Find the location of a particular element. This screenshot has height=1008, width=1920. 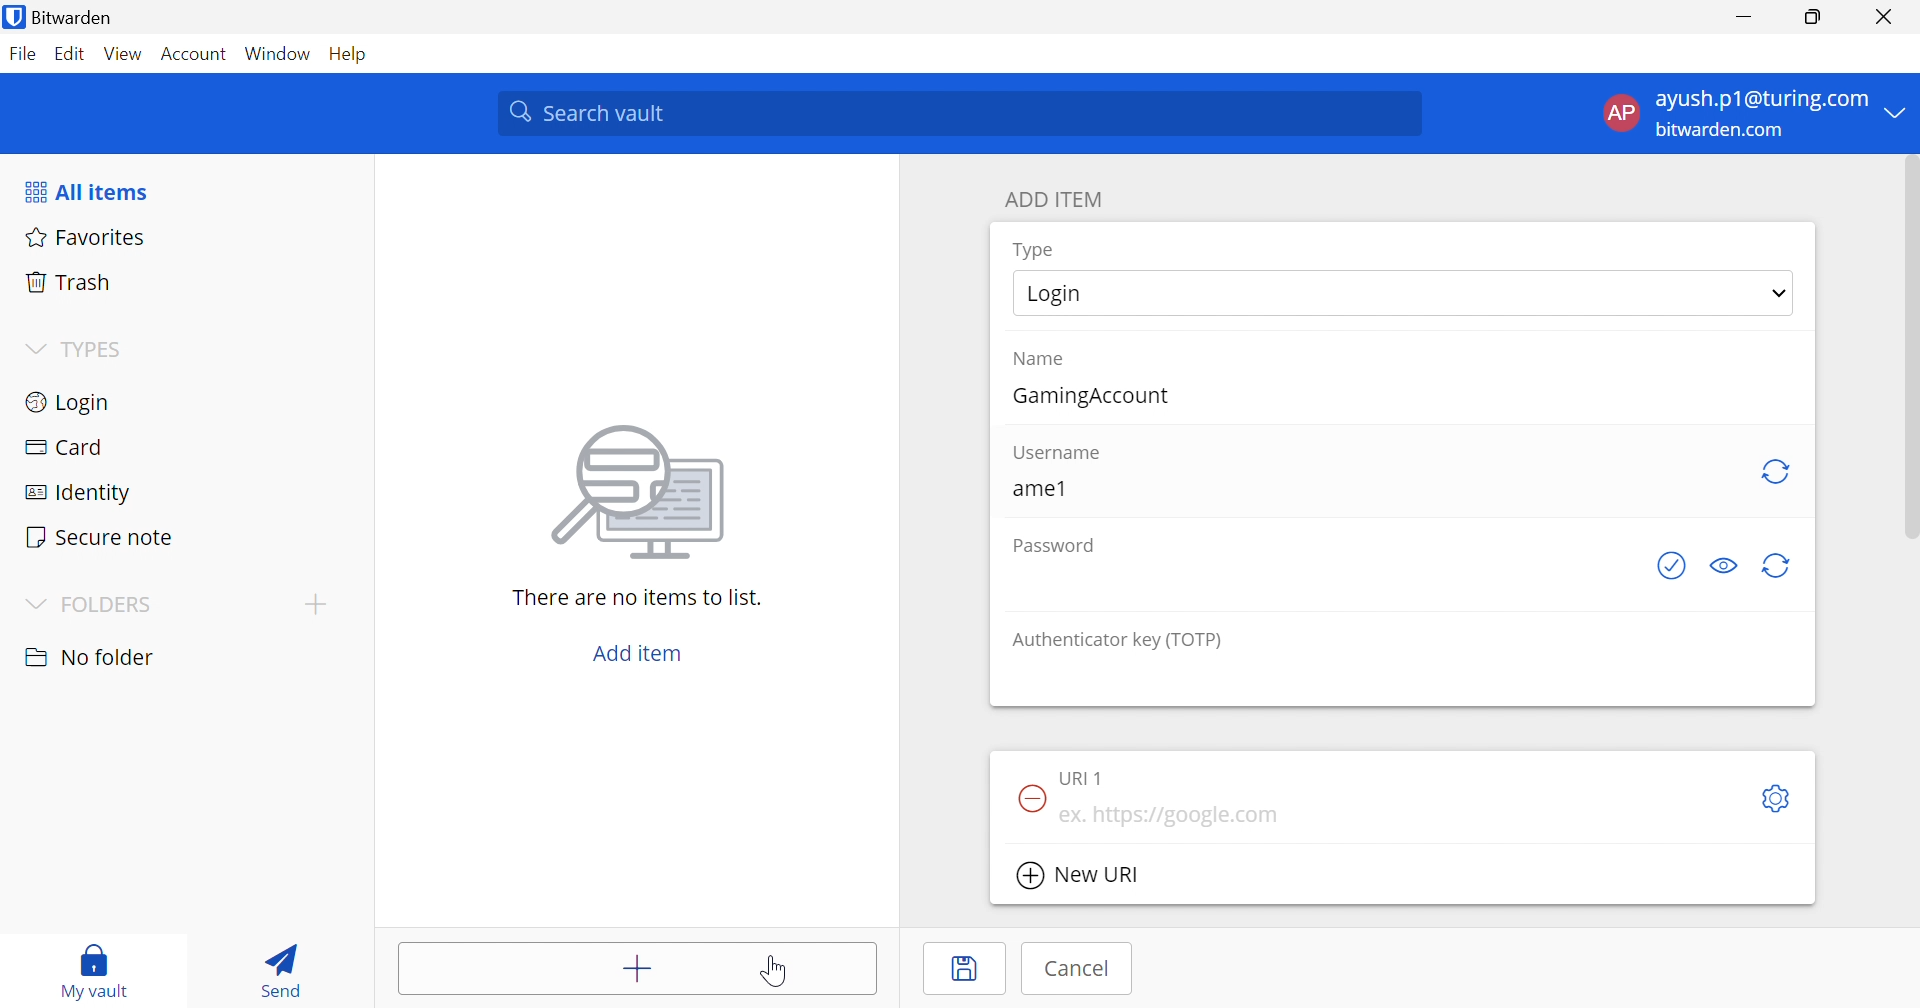

Secure note is located at coordinates (101, 535).